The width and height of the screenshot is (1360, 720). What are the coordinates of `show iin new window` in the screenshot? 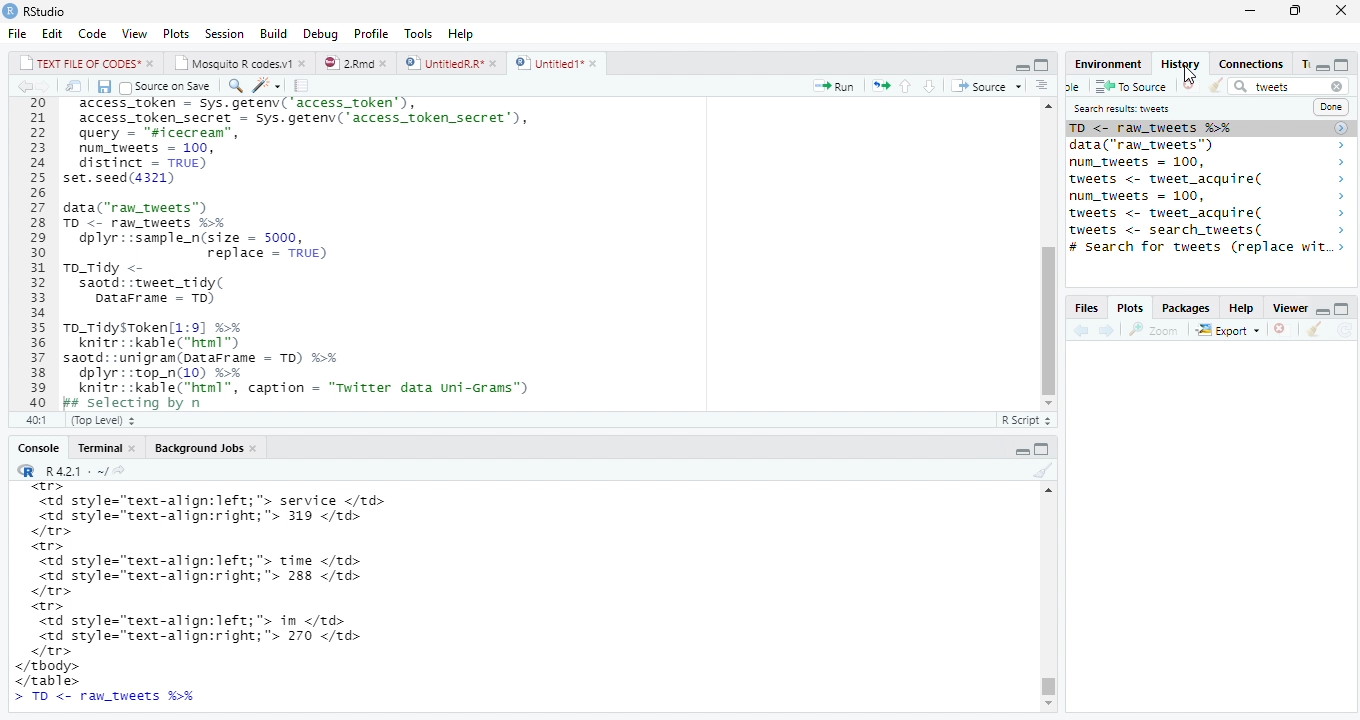 It's located at (73, 86).